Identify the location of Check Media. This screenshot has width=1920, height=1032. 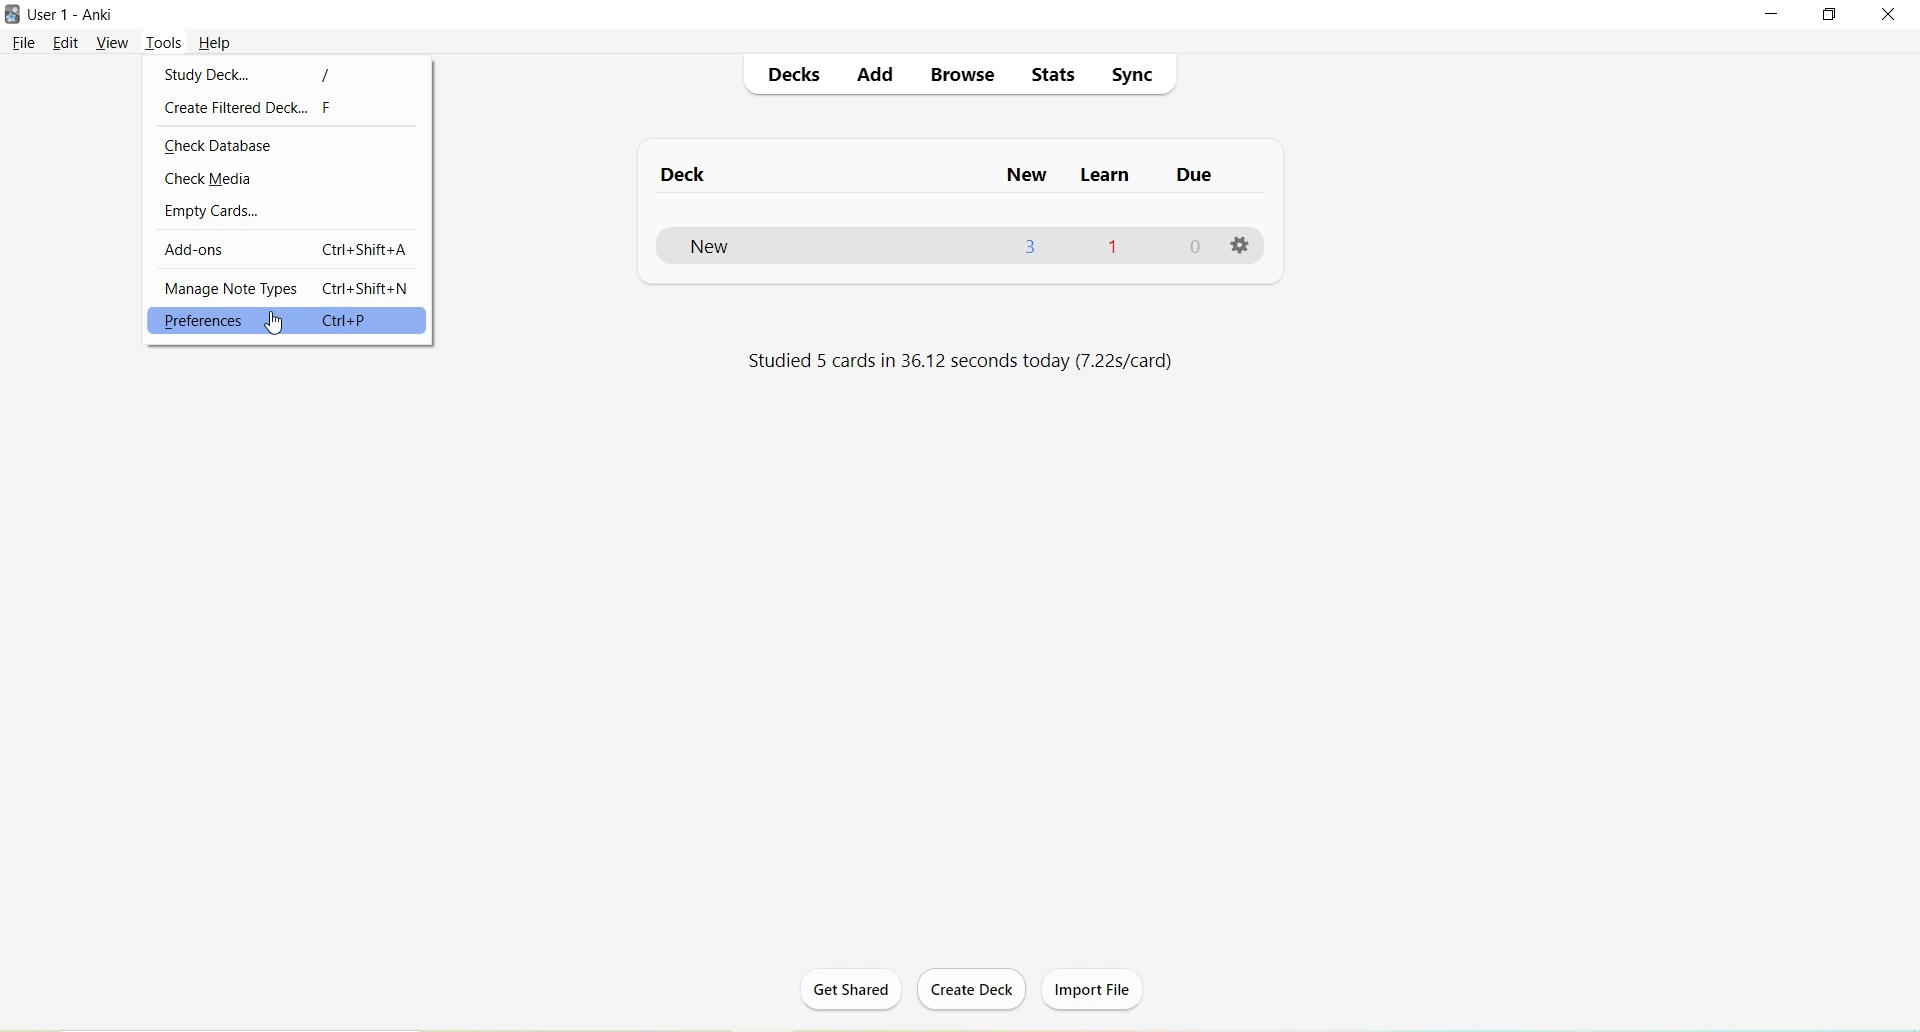
(210, 180).